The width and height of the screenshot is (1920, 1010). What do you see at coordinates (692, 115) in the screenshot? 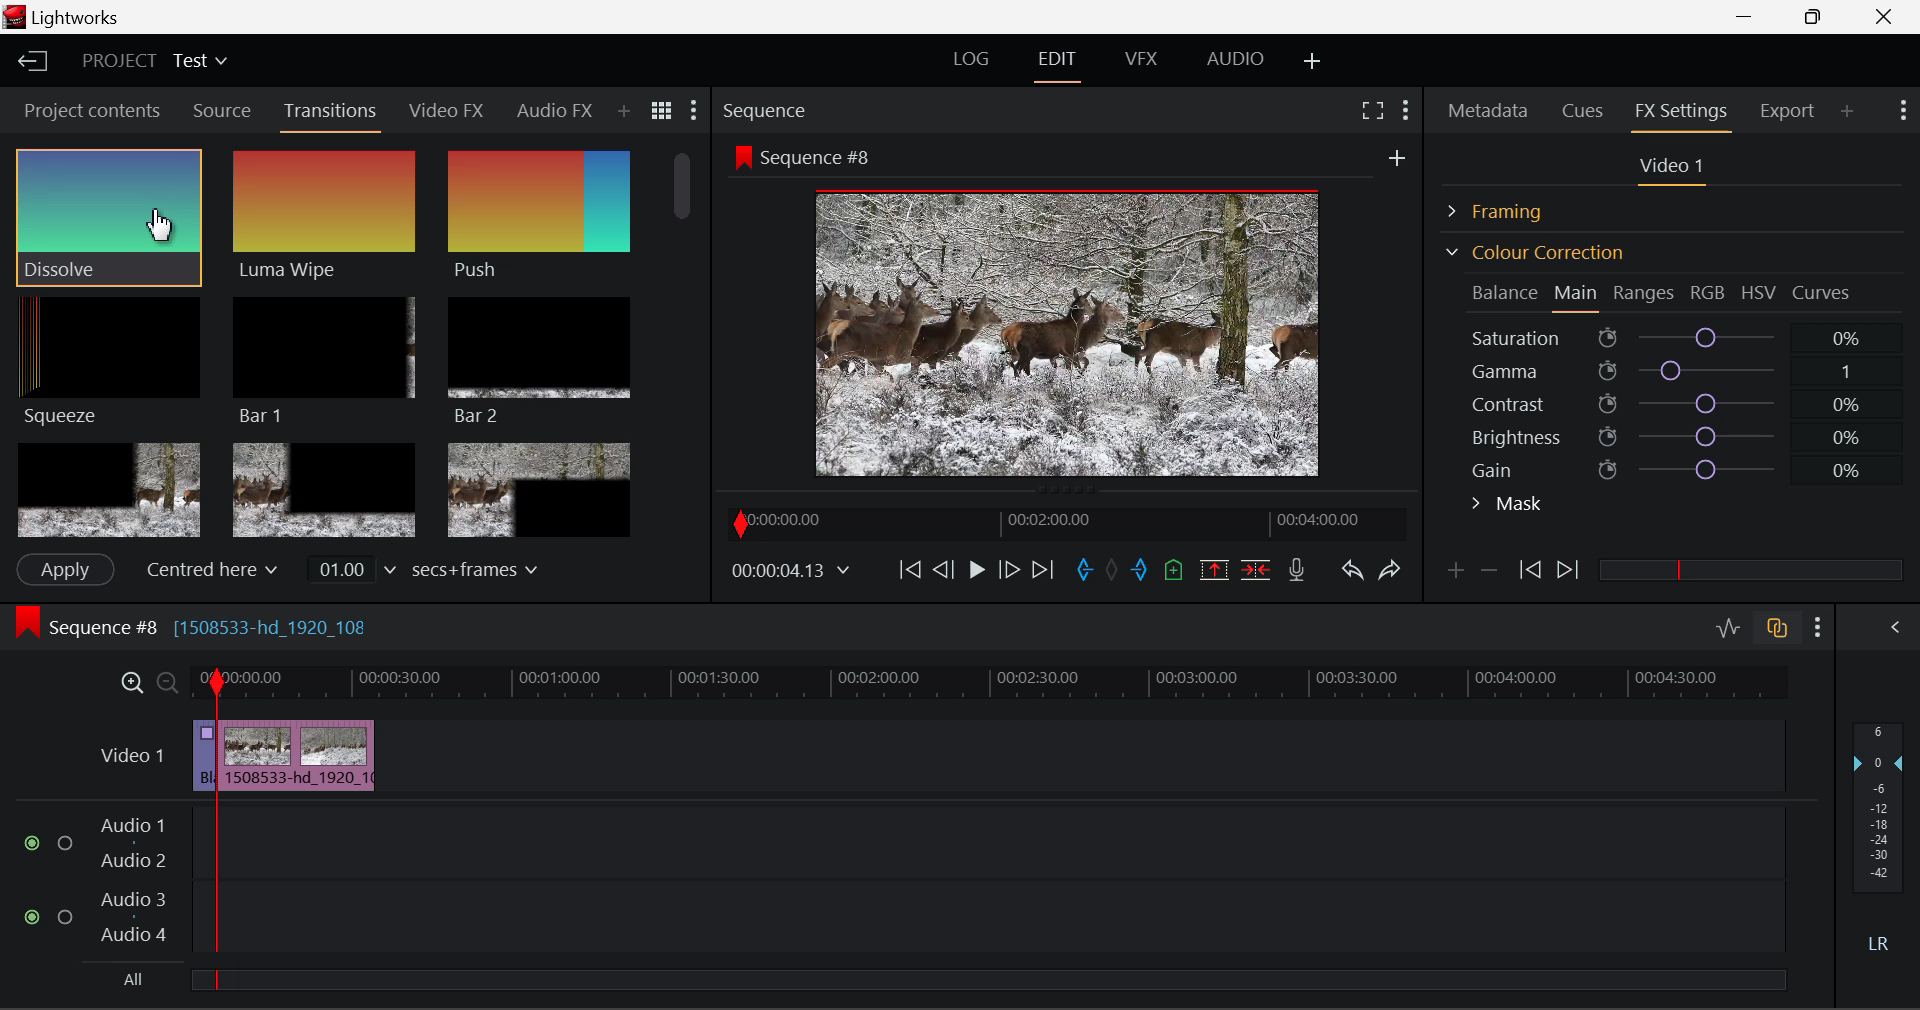
I see `Show Settings` at bounding box center [692, 115].